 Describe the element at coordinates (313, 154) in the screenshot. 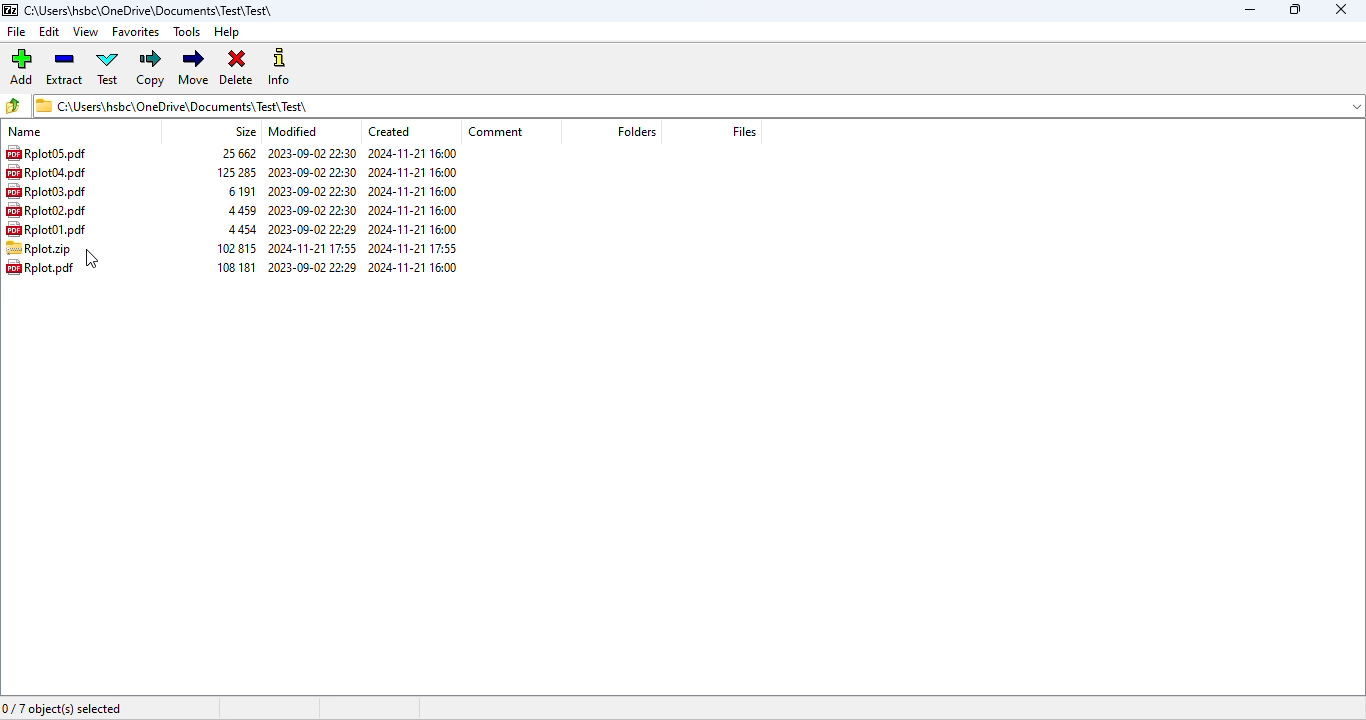

I see `2023-09-02 22:30` at that location.